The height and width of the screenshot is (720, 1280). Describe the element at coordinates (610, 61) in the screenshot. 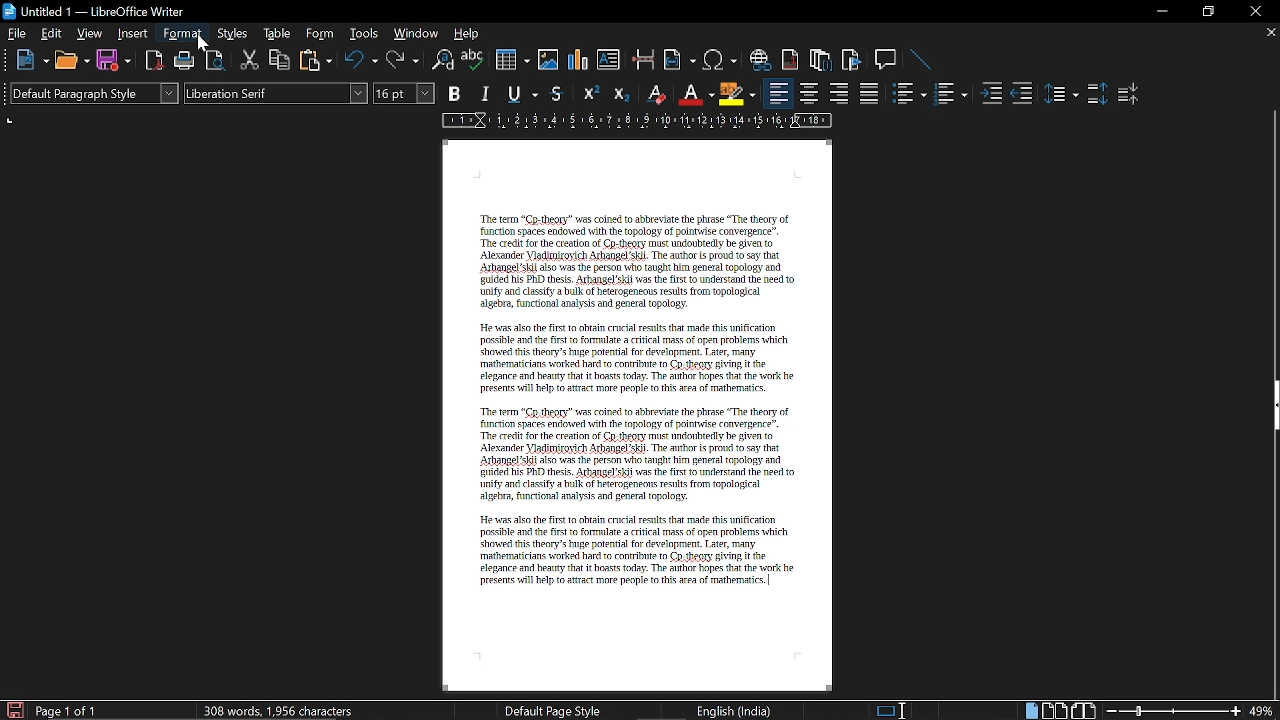

I see `Insert text` at that location.